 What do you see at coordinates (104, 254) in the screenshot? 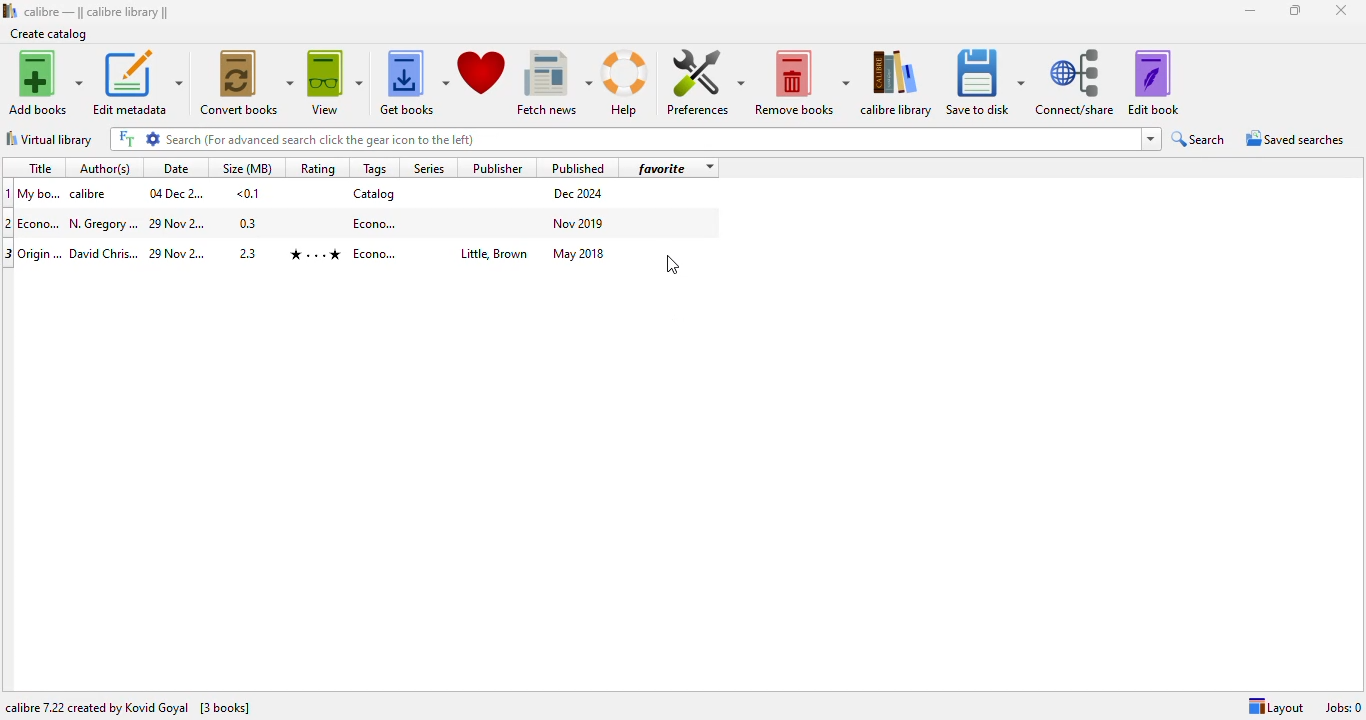
I see `Author` at bounding box center [104, 254].